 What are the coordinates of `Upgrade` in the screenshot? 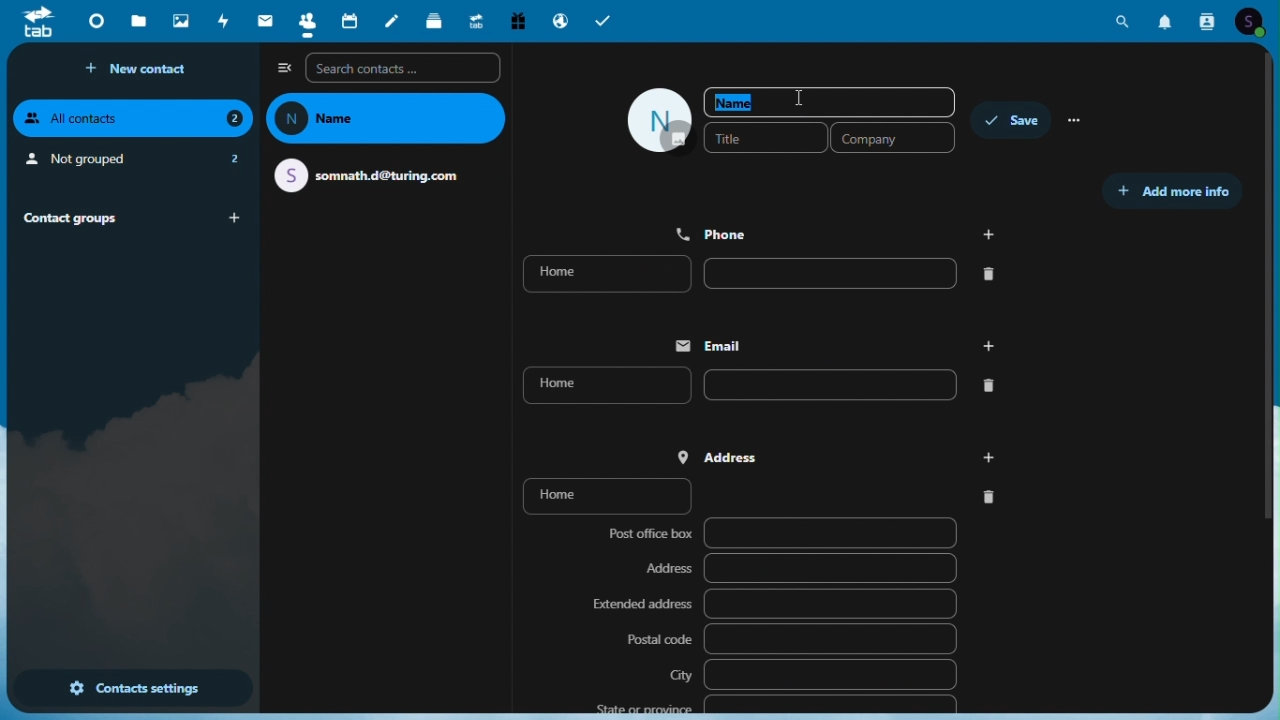 It's located at (476, 19).